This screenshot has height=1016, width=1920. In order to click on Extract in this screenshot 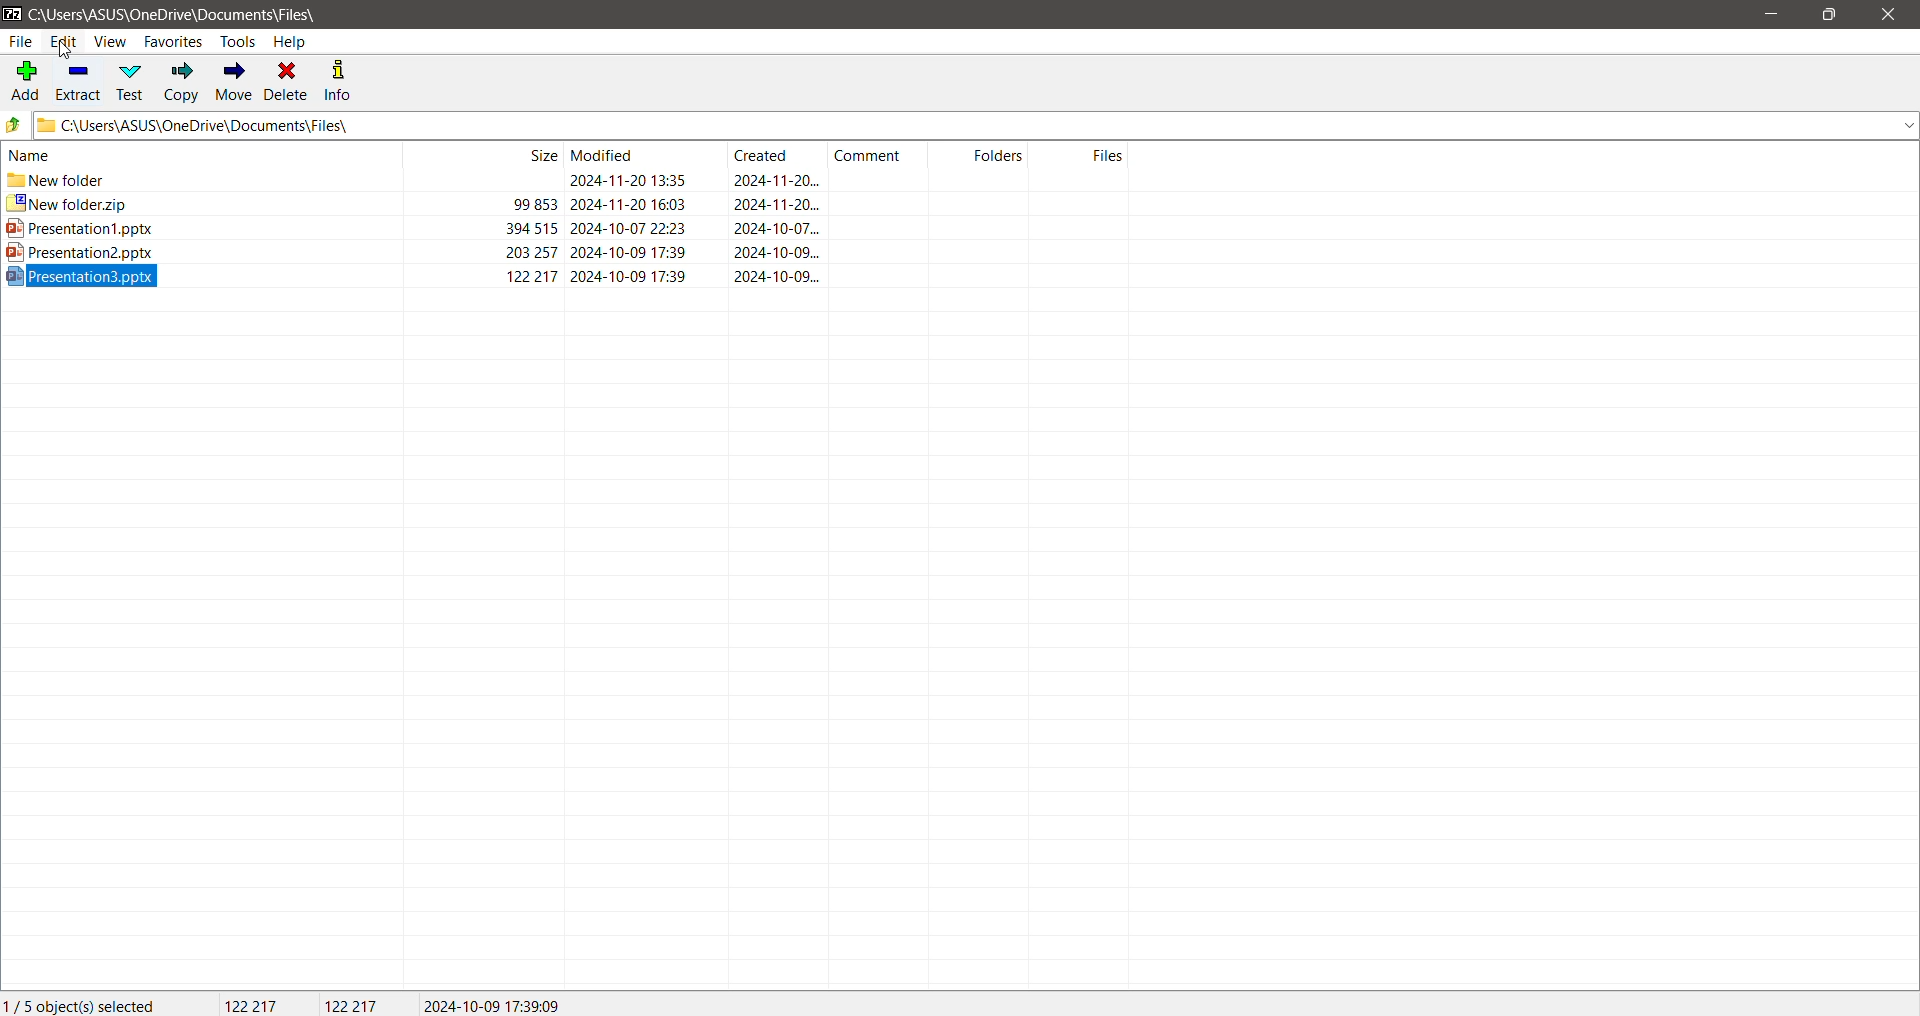, I will do `click(79, 79)`.